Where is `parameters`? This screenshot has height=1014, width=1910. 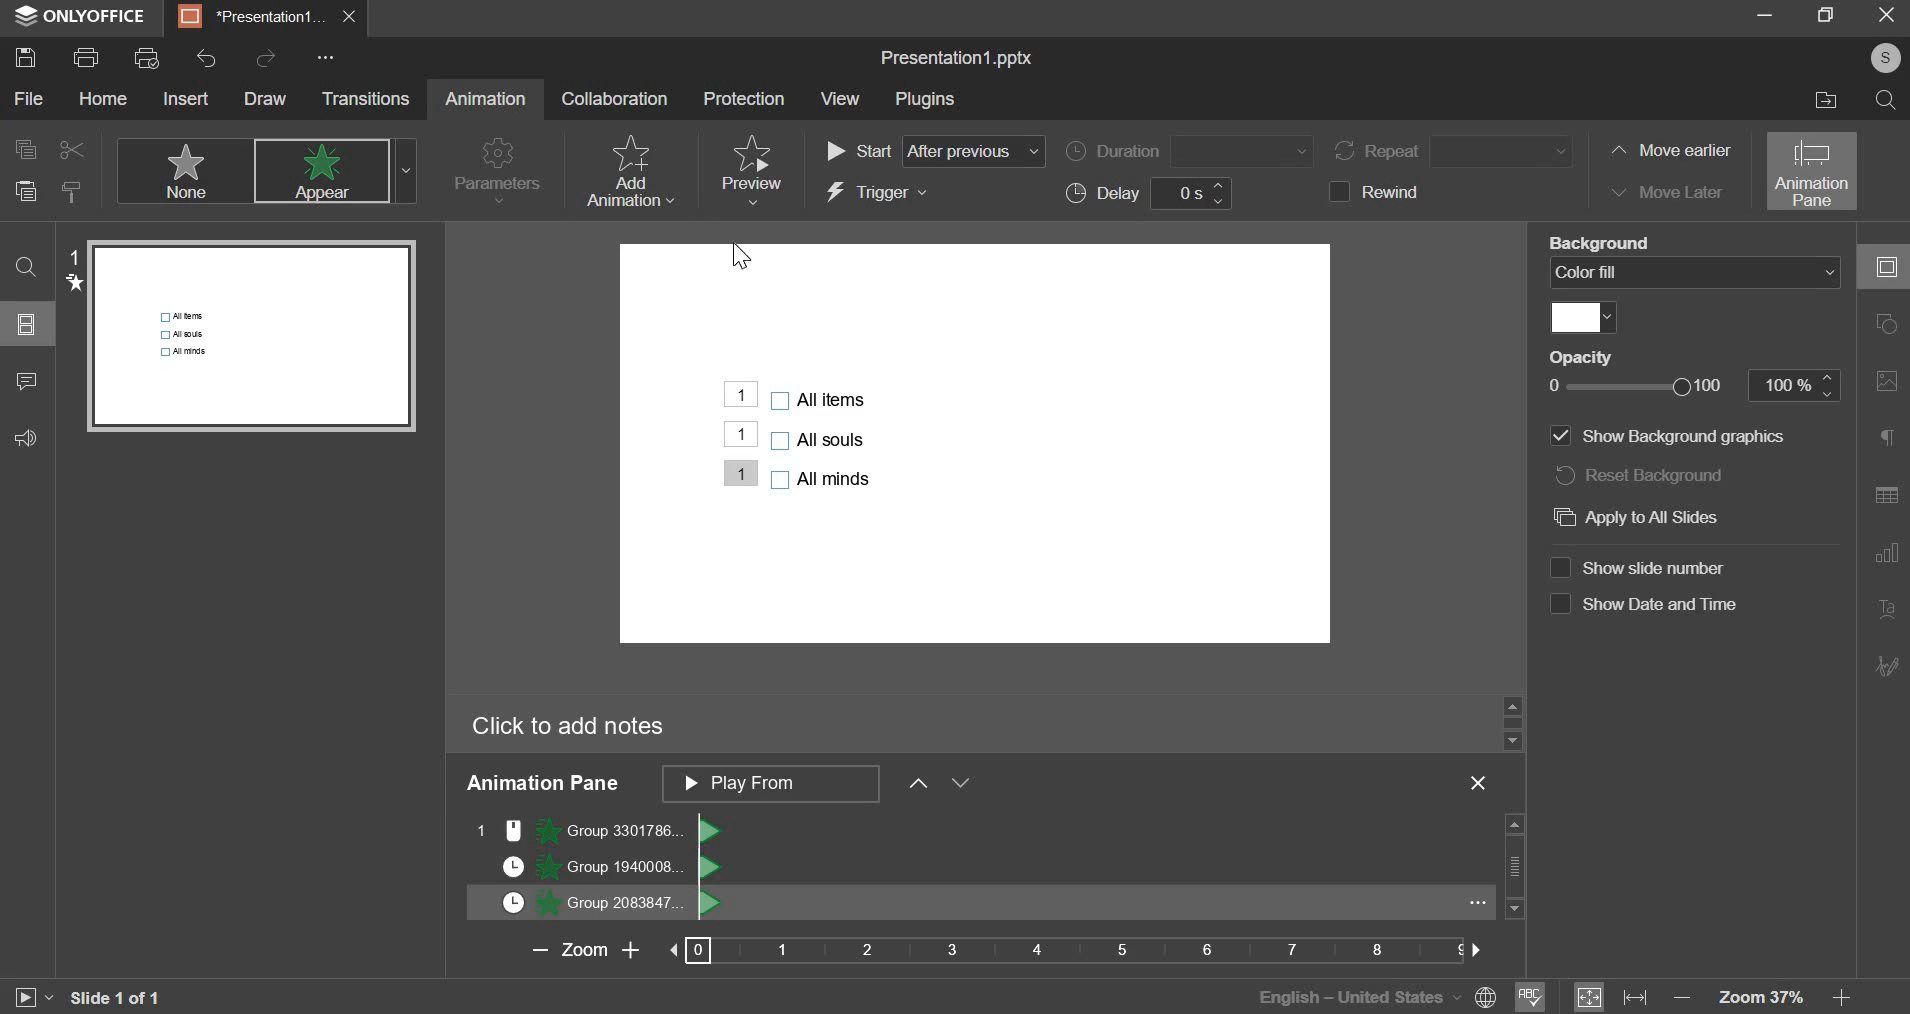 parameters is located at coordinates (498, 173).